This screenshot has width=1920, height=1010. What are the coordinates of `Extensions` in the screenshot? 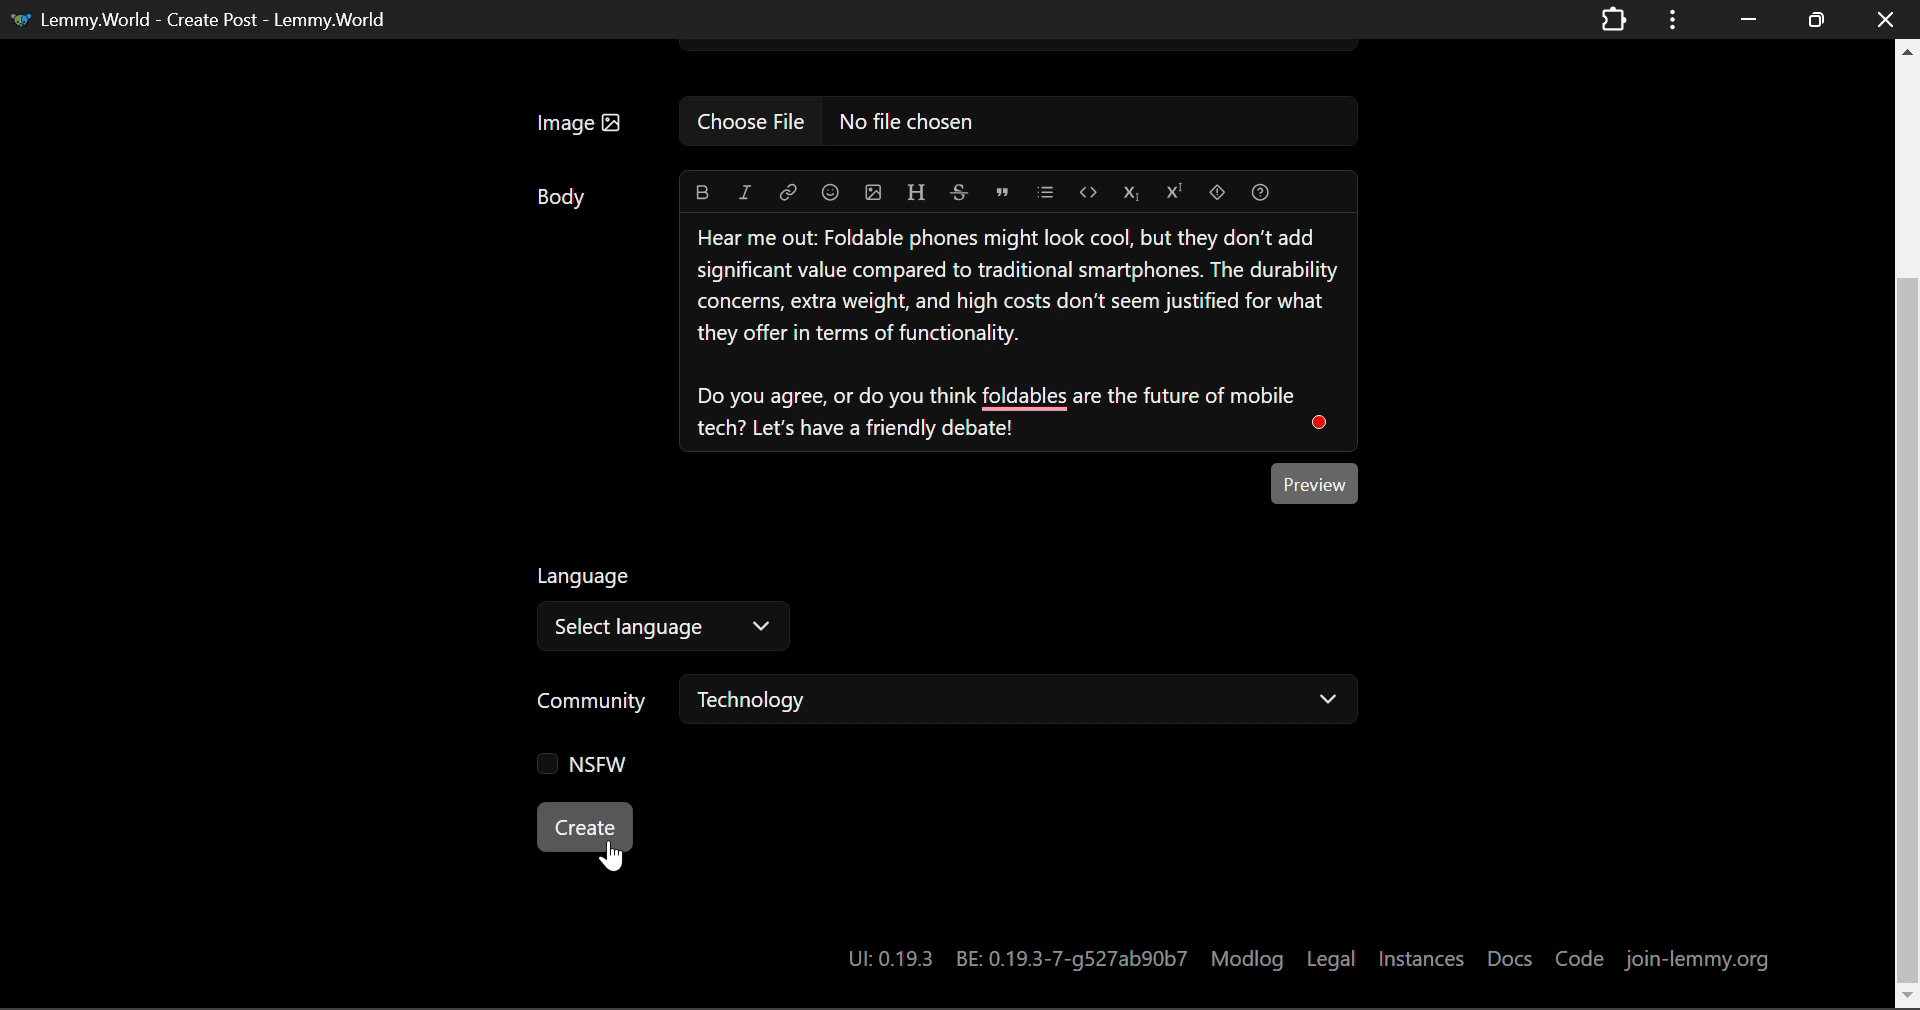 It's located at (1613, 18).